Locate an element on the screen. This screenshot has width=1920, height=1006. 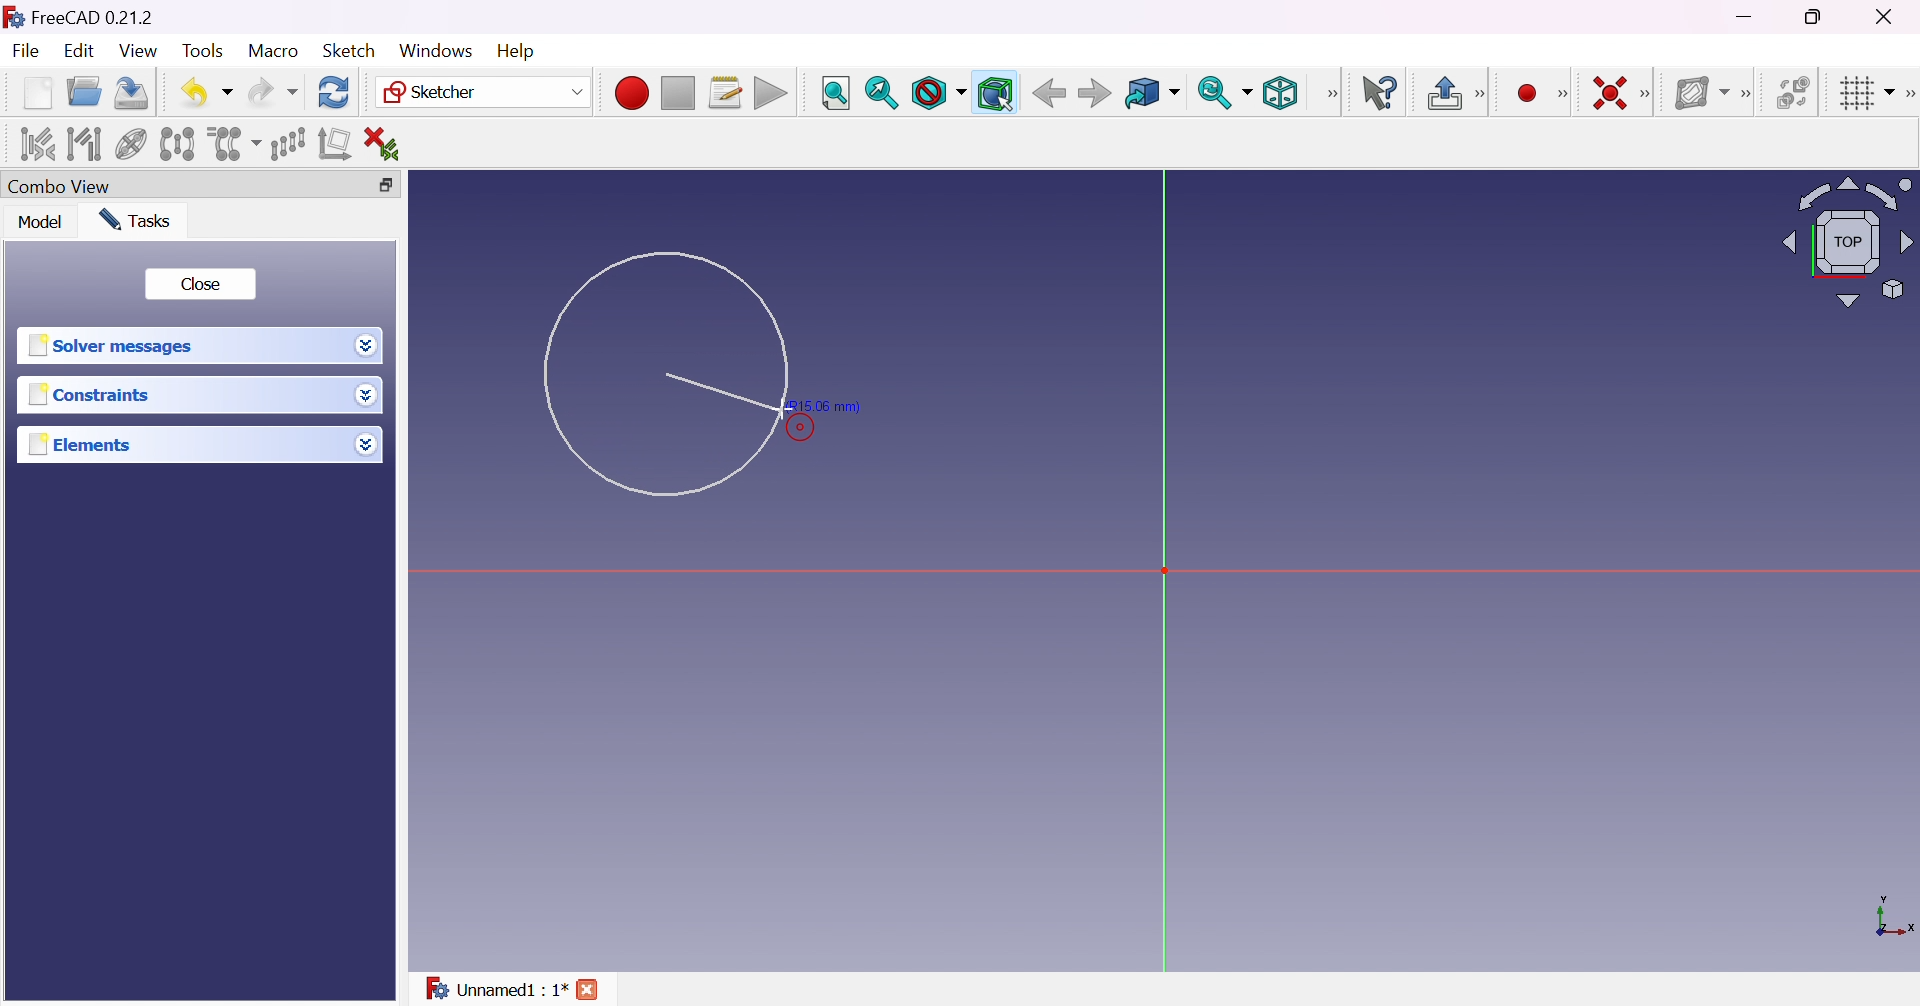
Model is located at coordinates (39, 222).